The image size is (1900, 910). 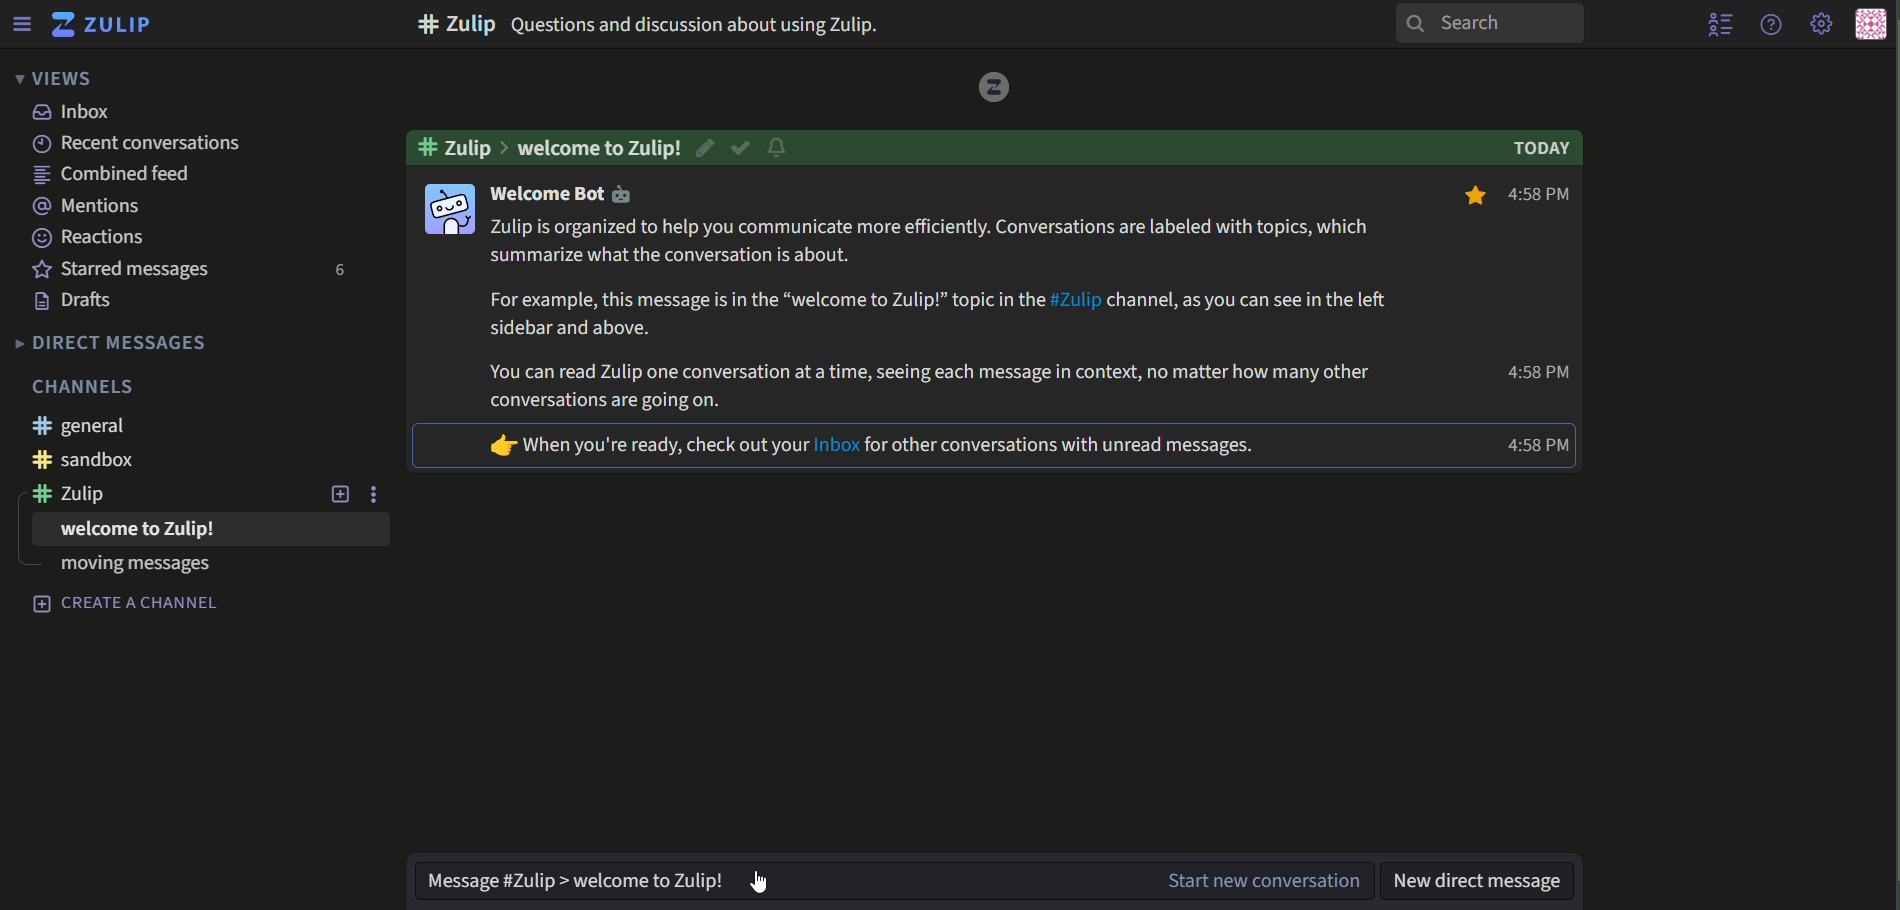 I want to click on Text, so click(x=128, y=605).